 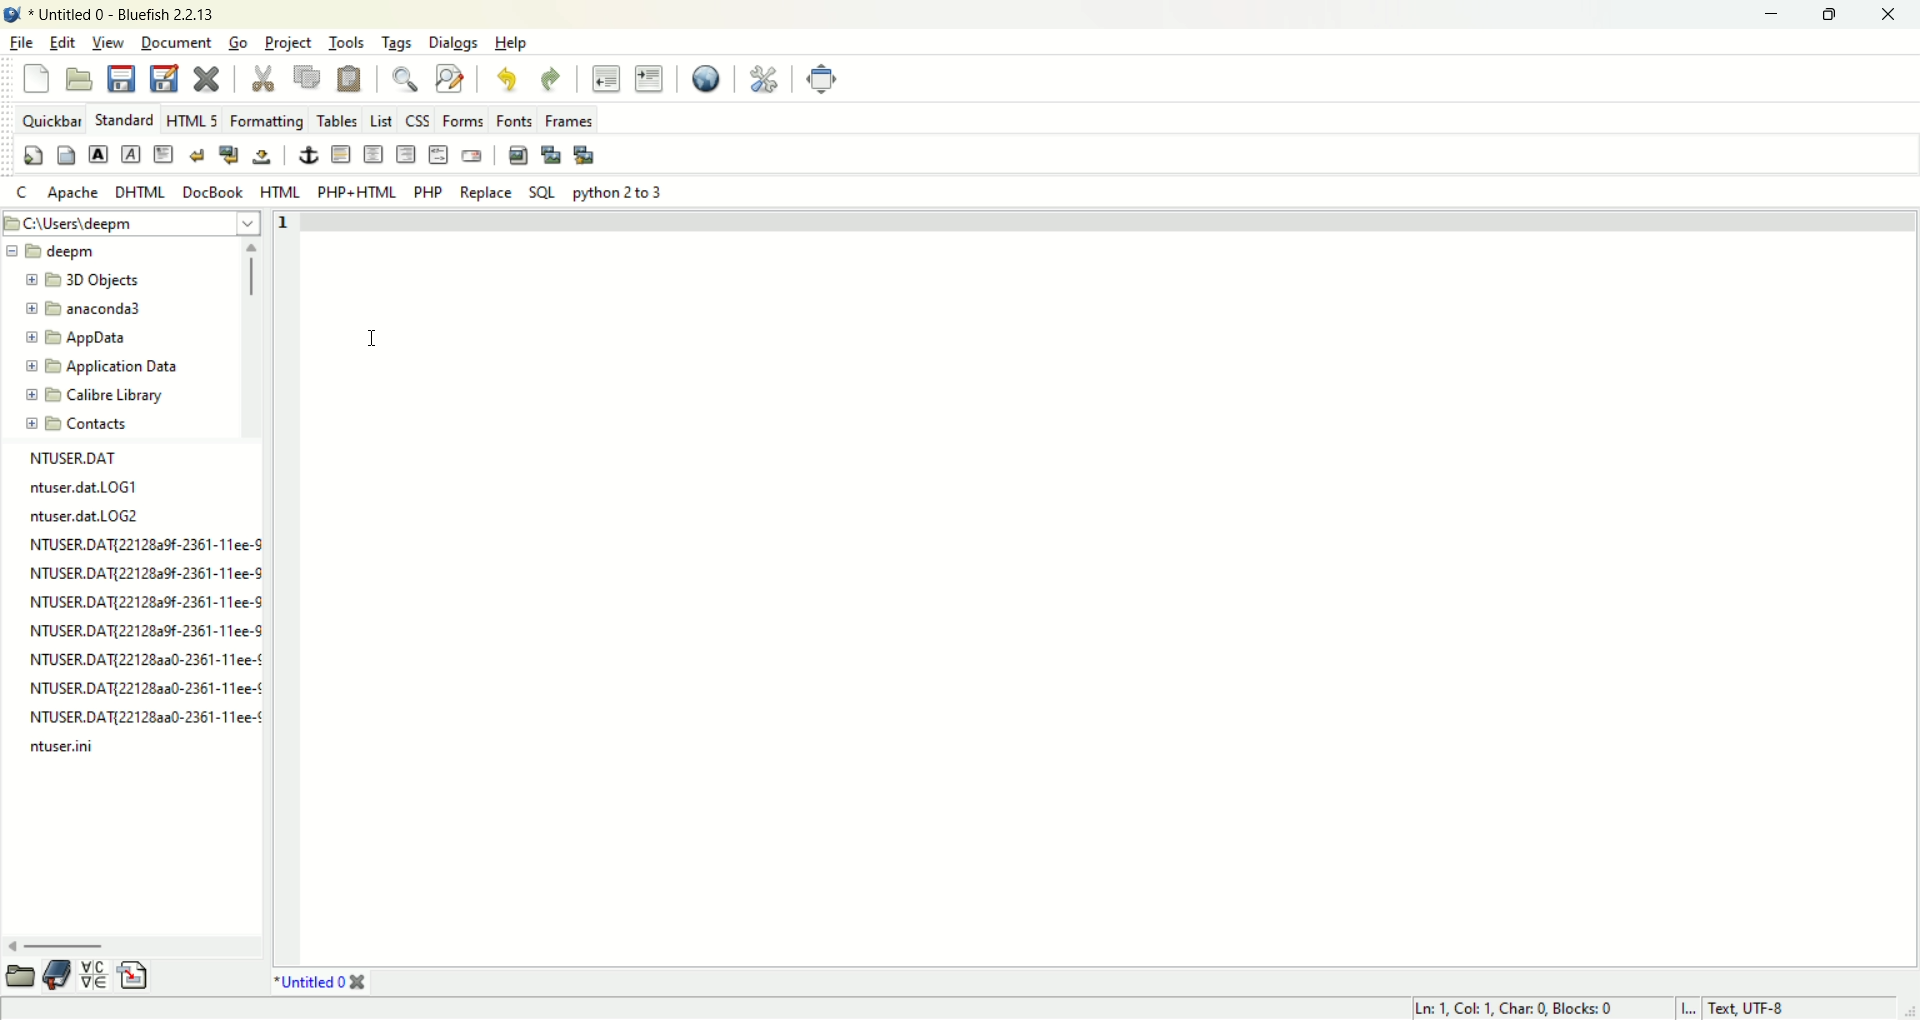 I want to click on close , so click(x=362, y=981).